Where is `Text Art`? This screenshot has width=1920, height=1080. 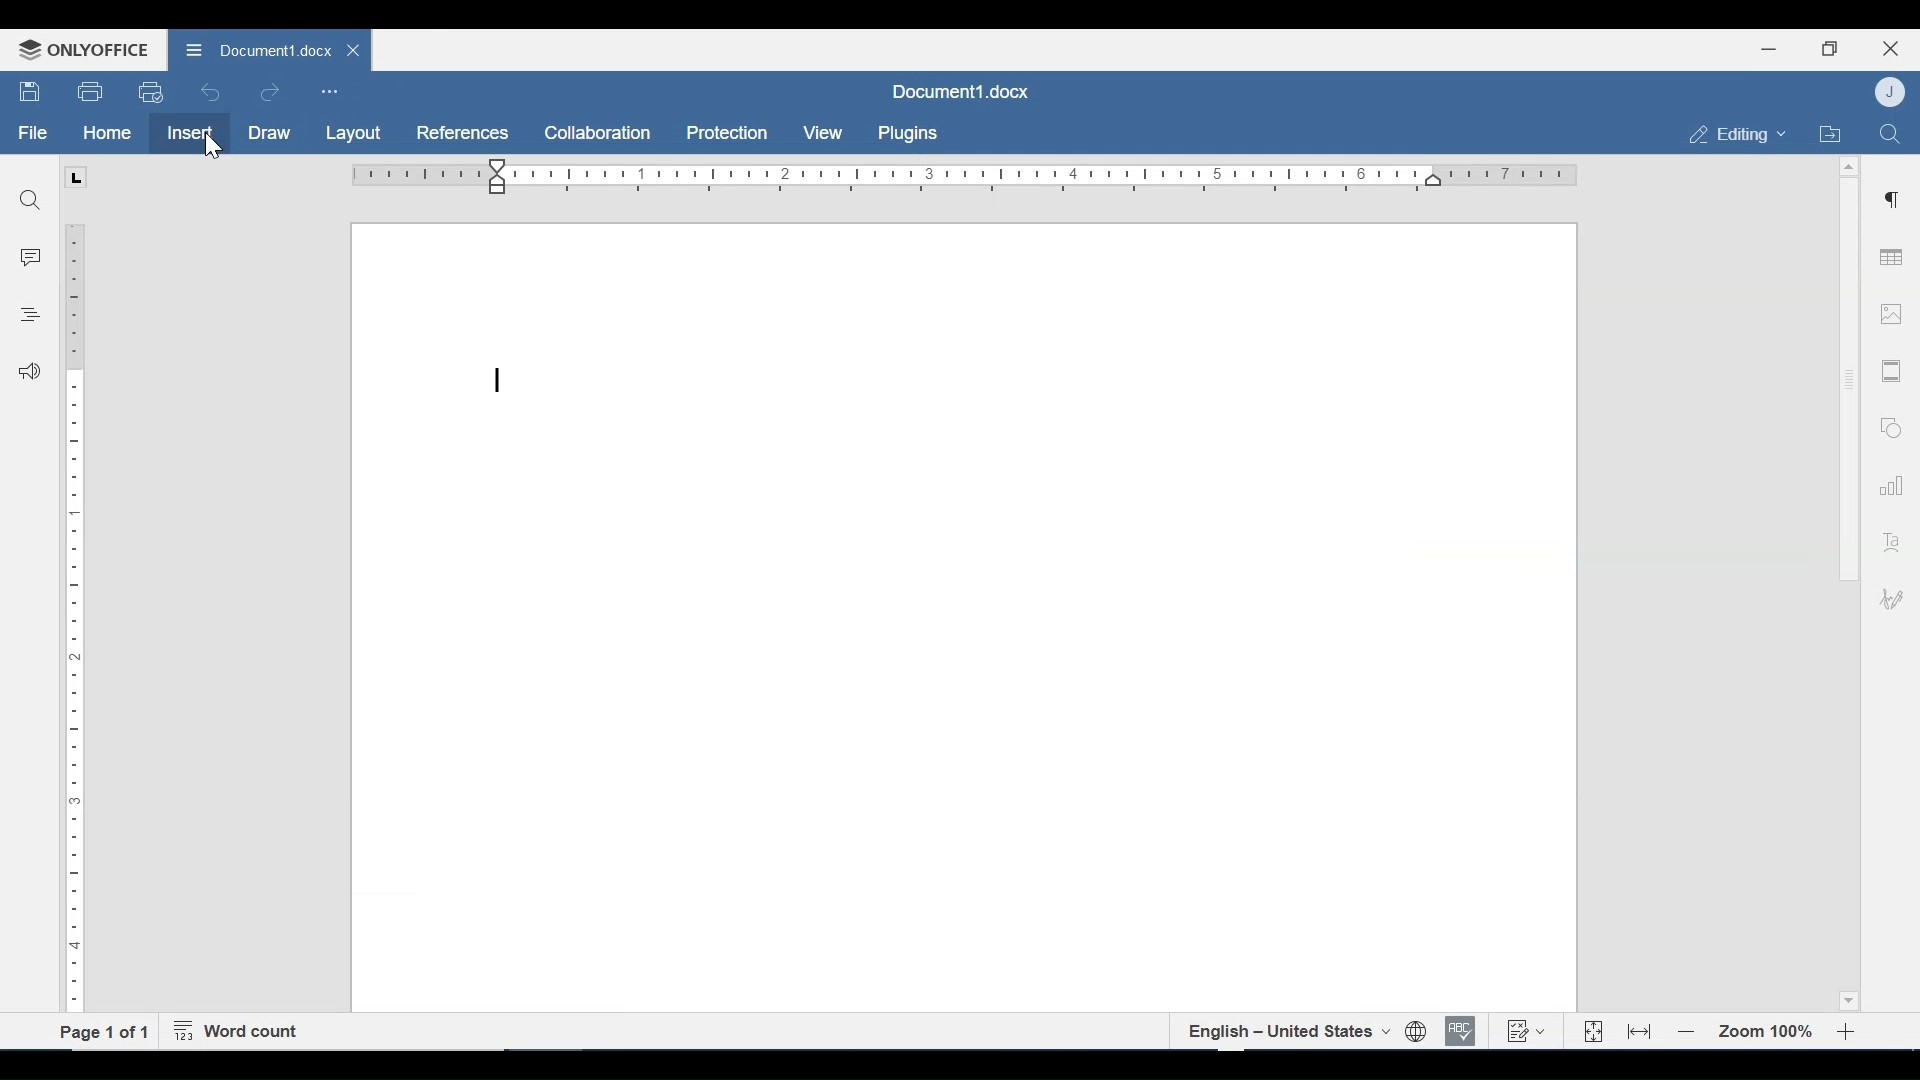
Text Art is located at coordinates (1889, 538).